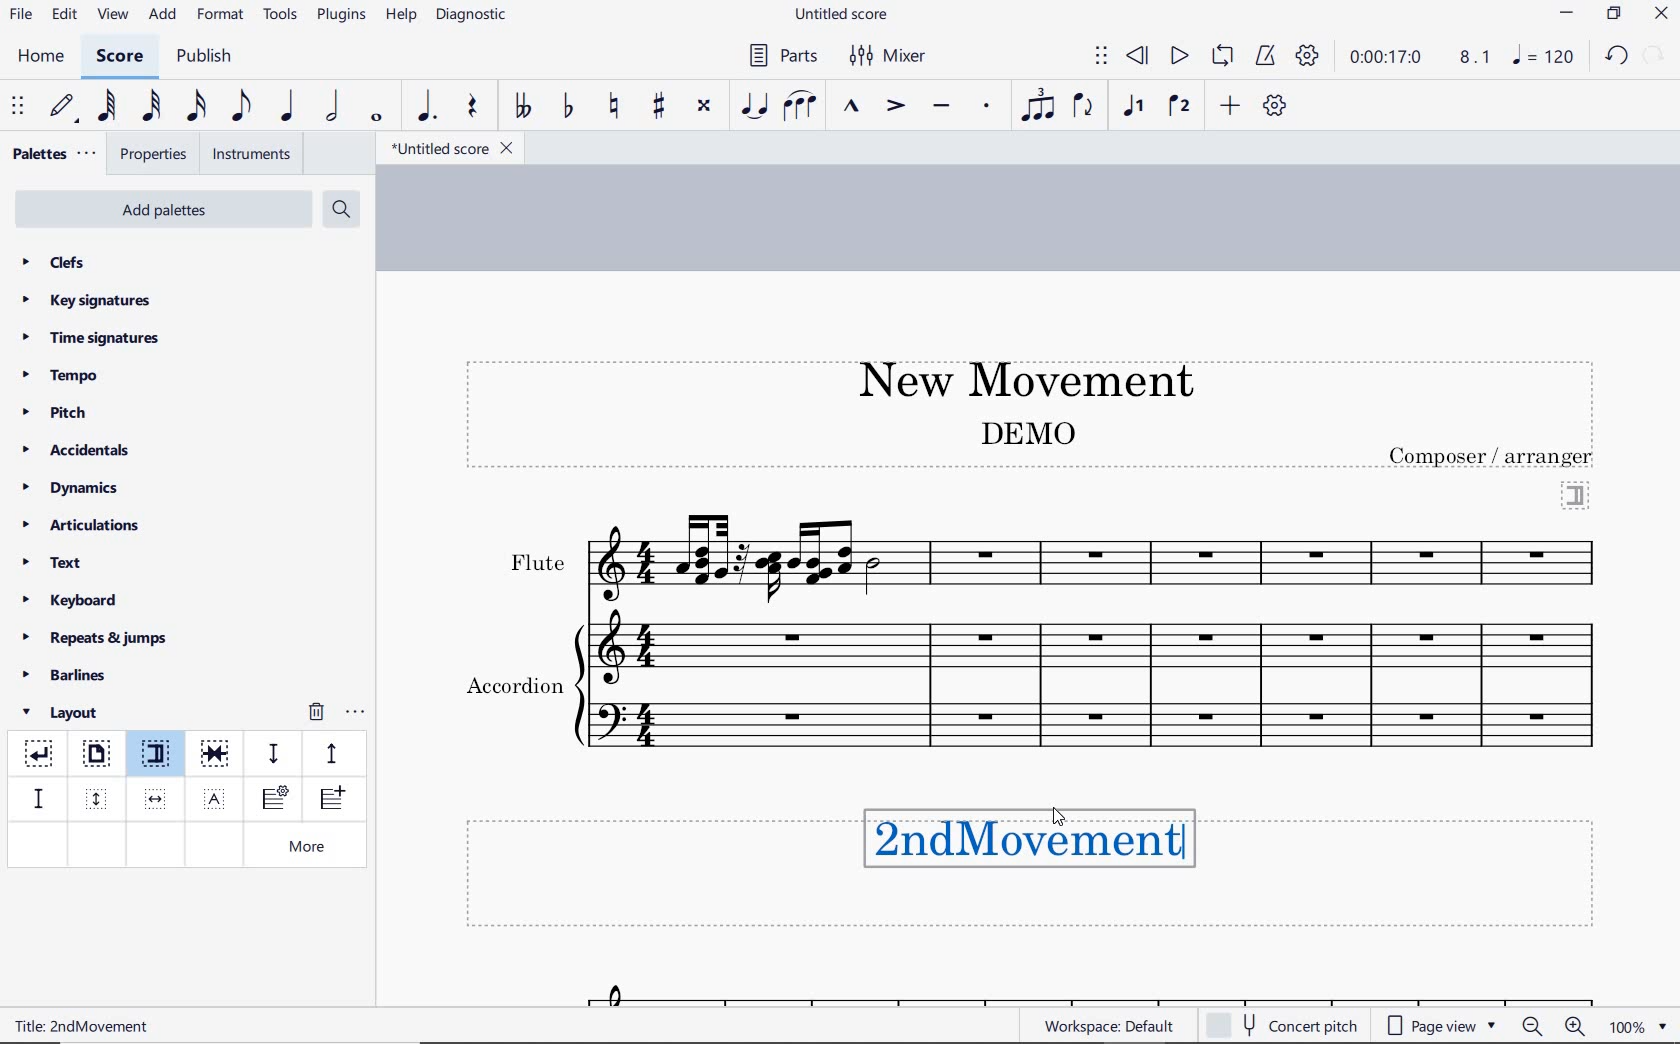  What do you see at coordinates (217, 754) in the screenshot?
I see `keep measure on the same system` at bounding box center [217, 754].